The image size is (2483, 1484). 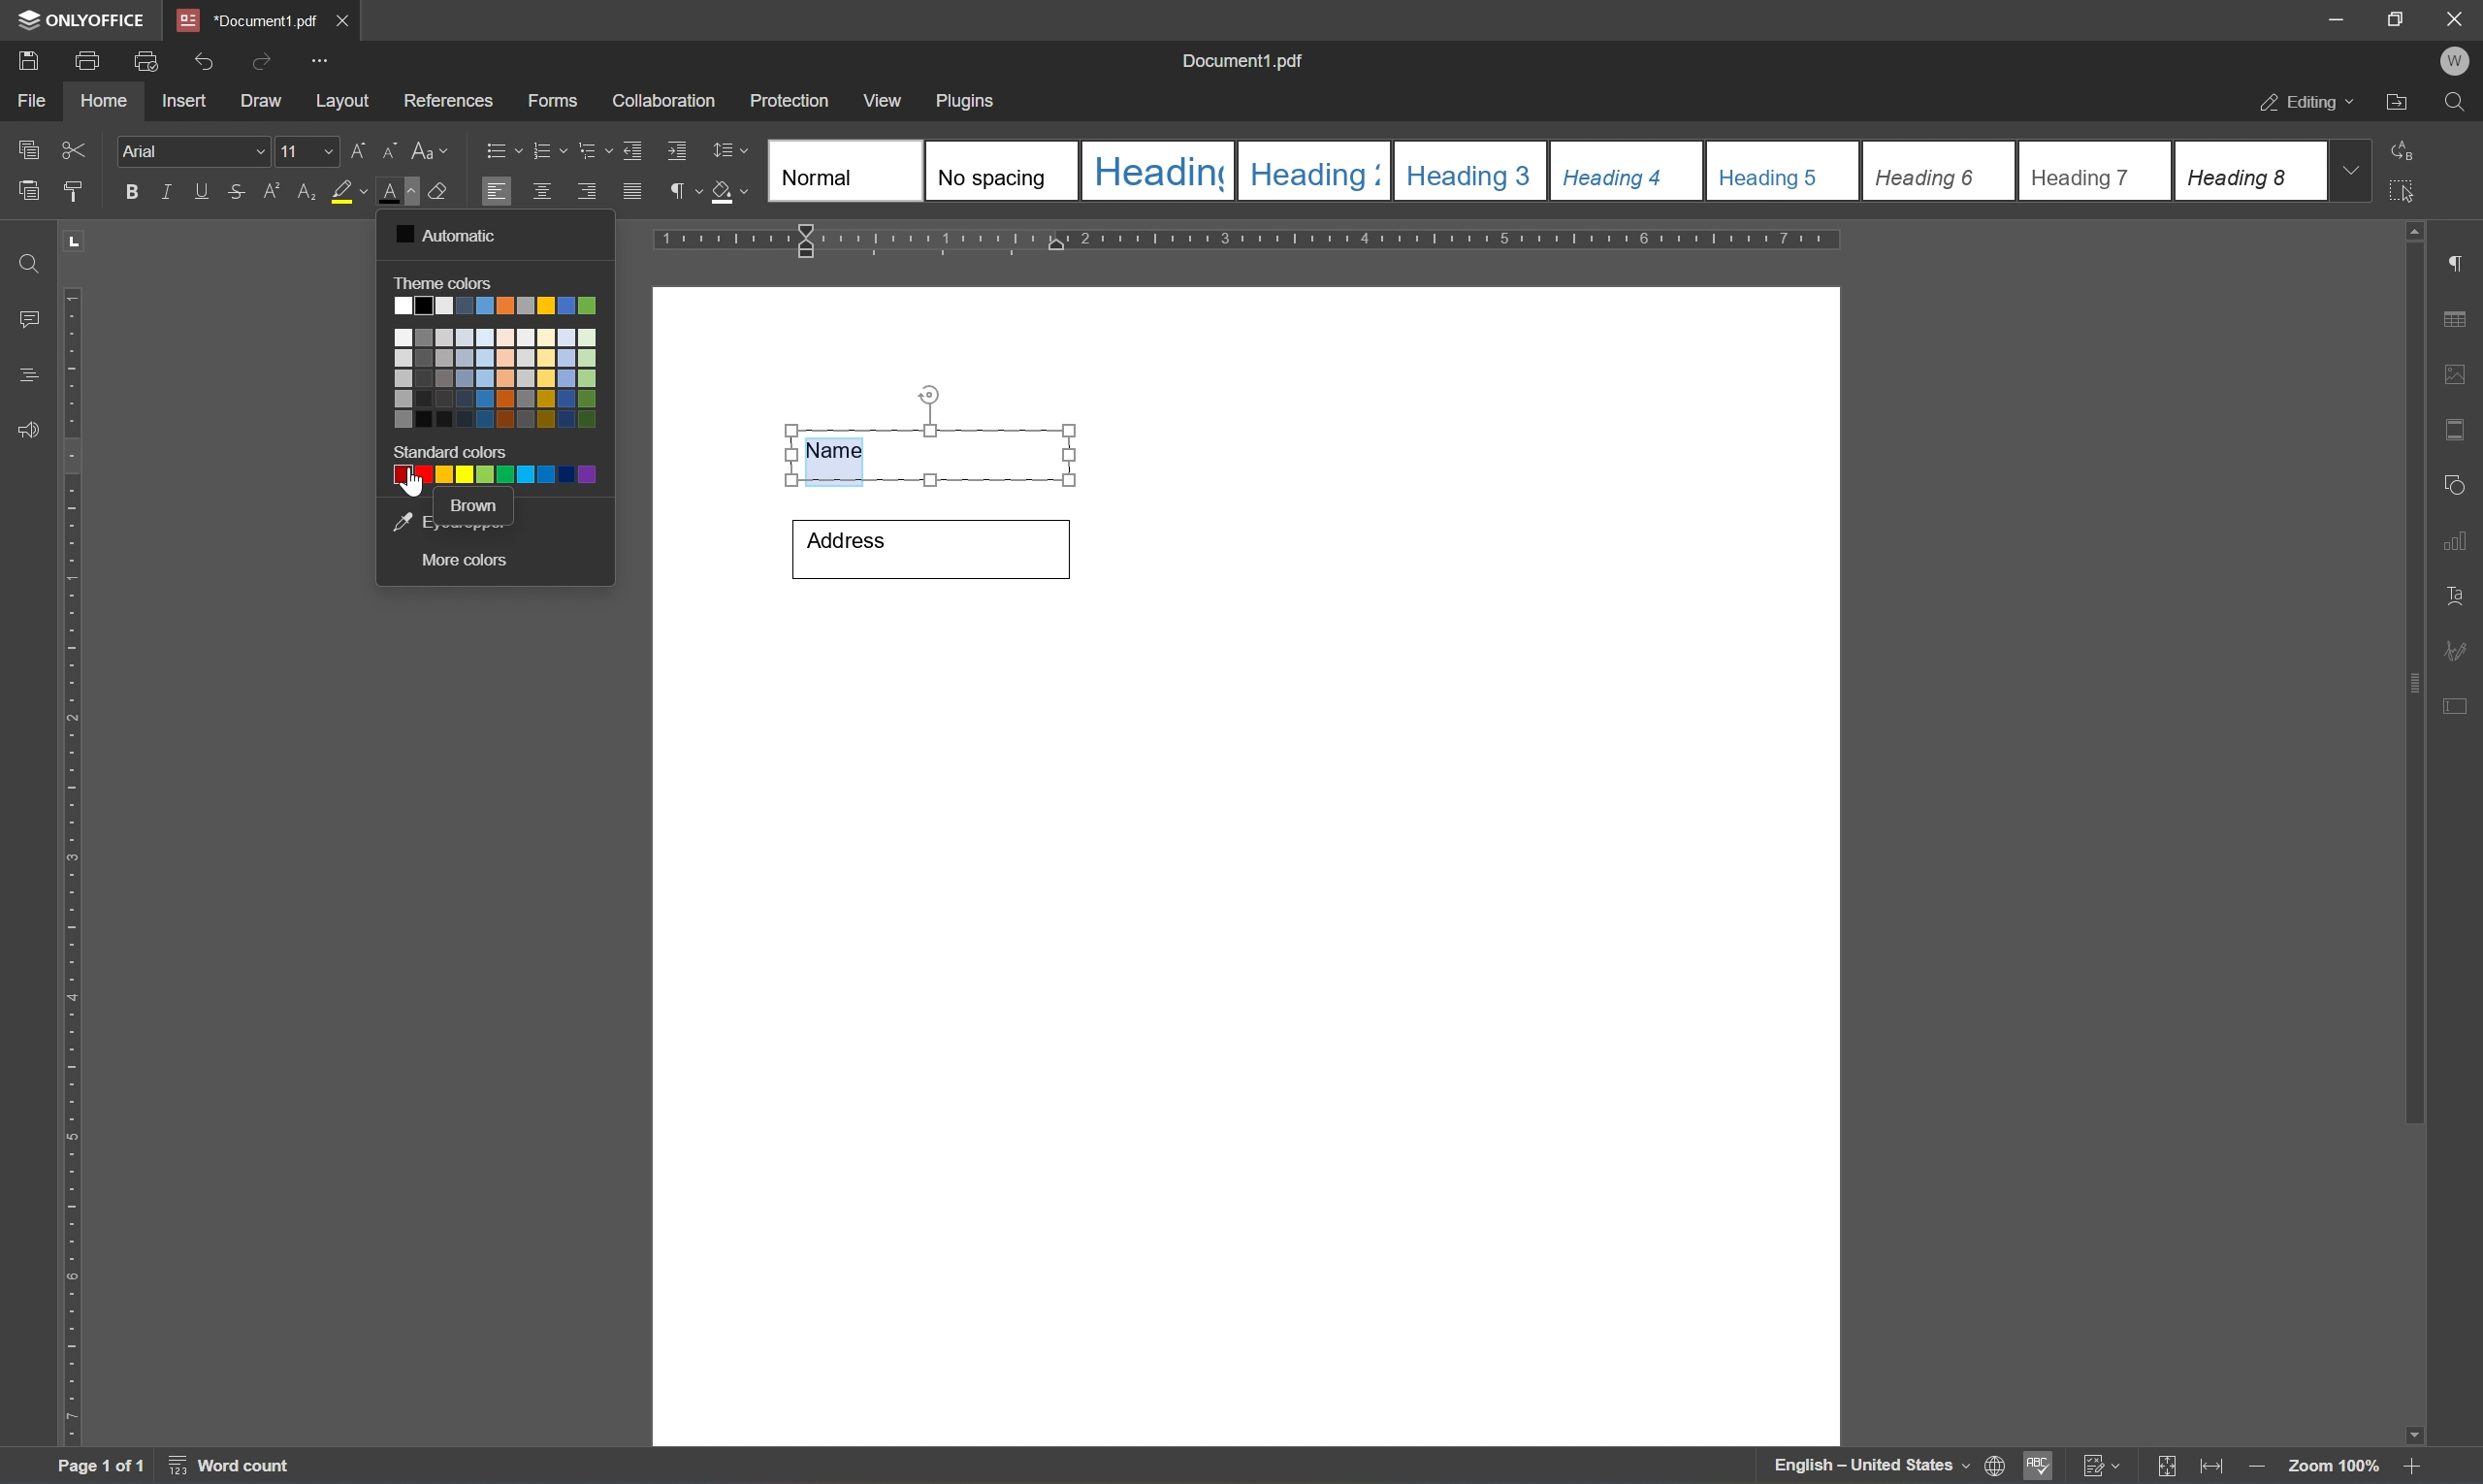 What do you see at coordinates (256, 60) in the screenshot?
I see `redo` at bounding box center [256, 60].